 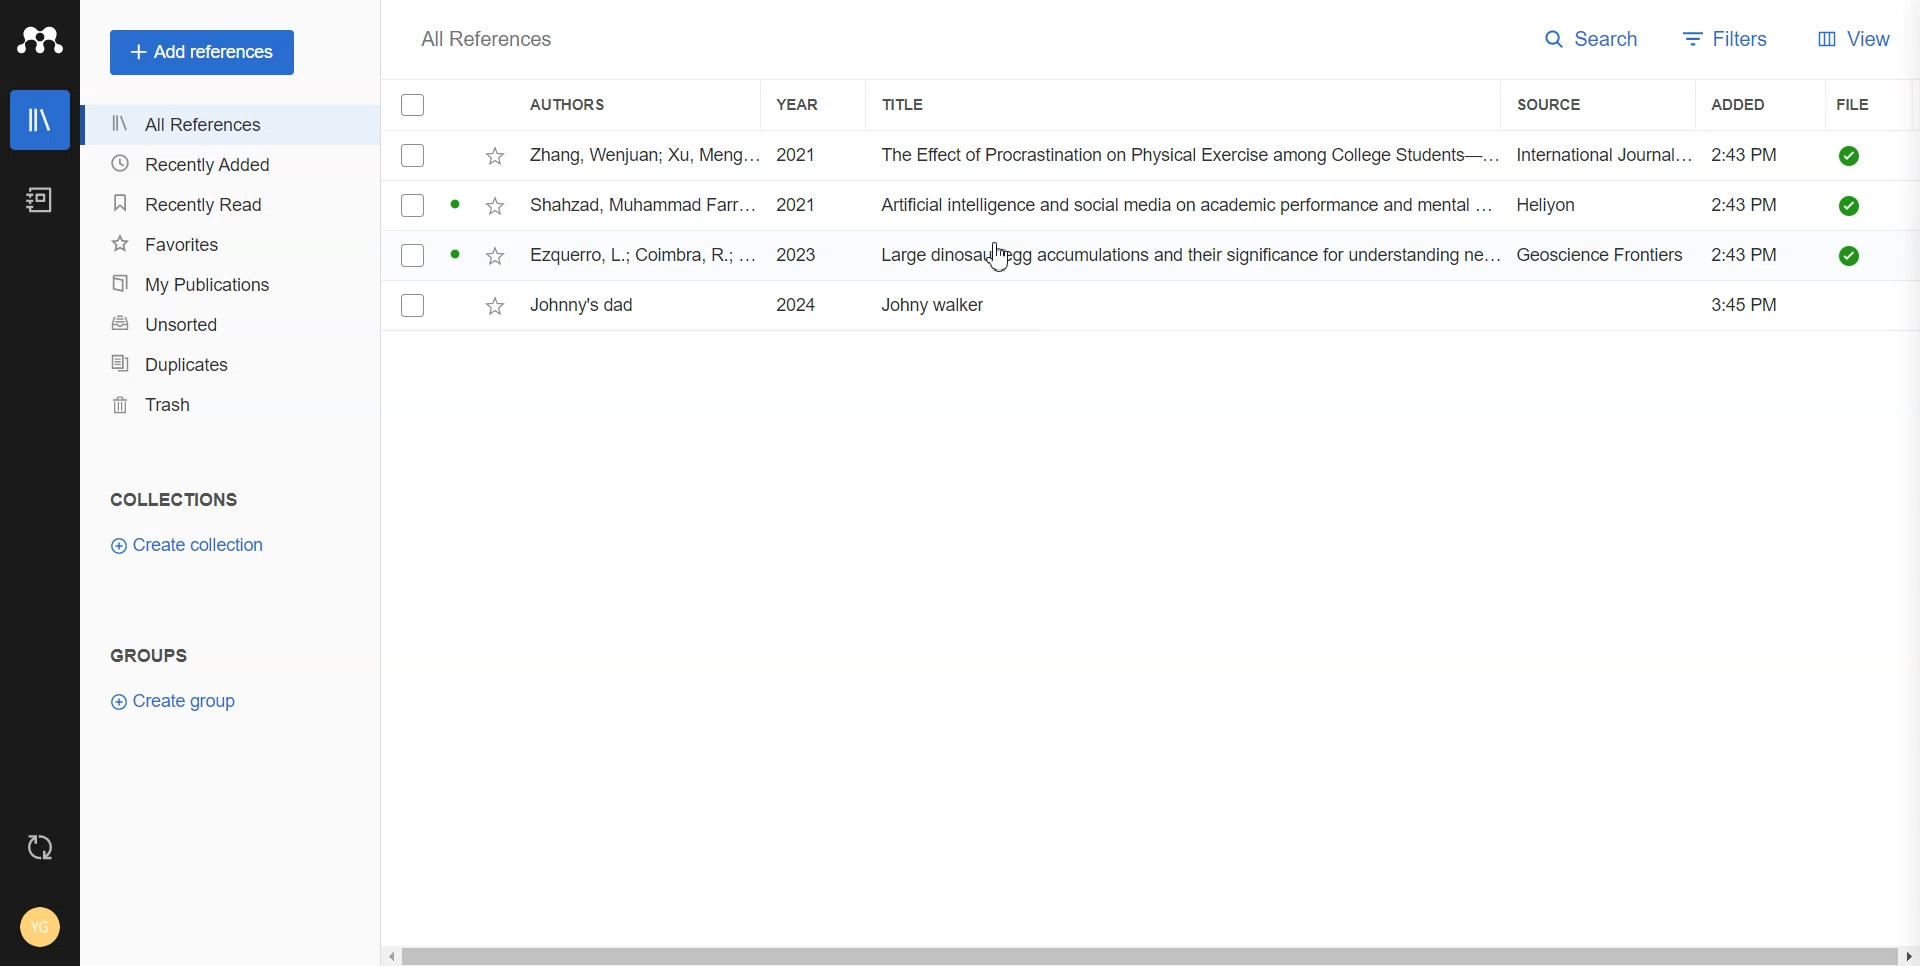 I want to click on Starred, so click(x=496, y=155).